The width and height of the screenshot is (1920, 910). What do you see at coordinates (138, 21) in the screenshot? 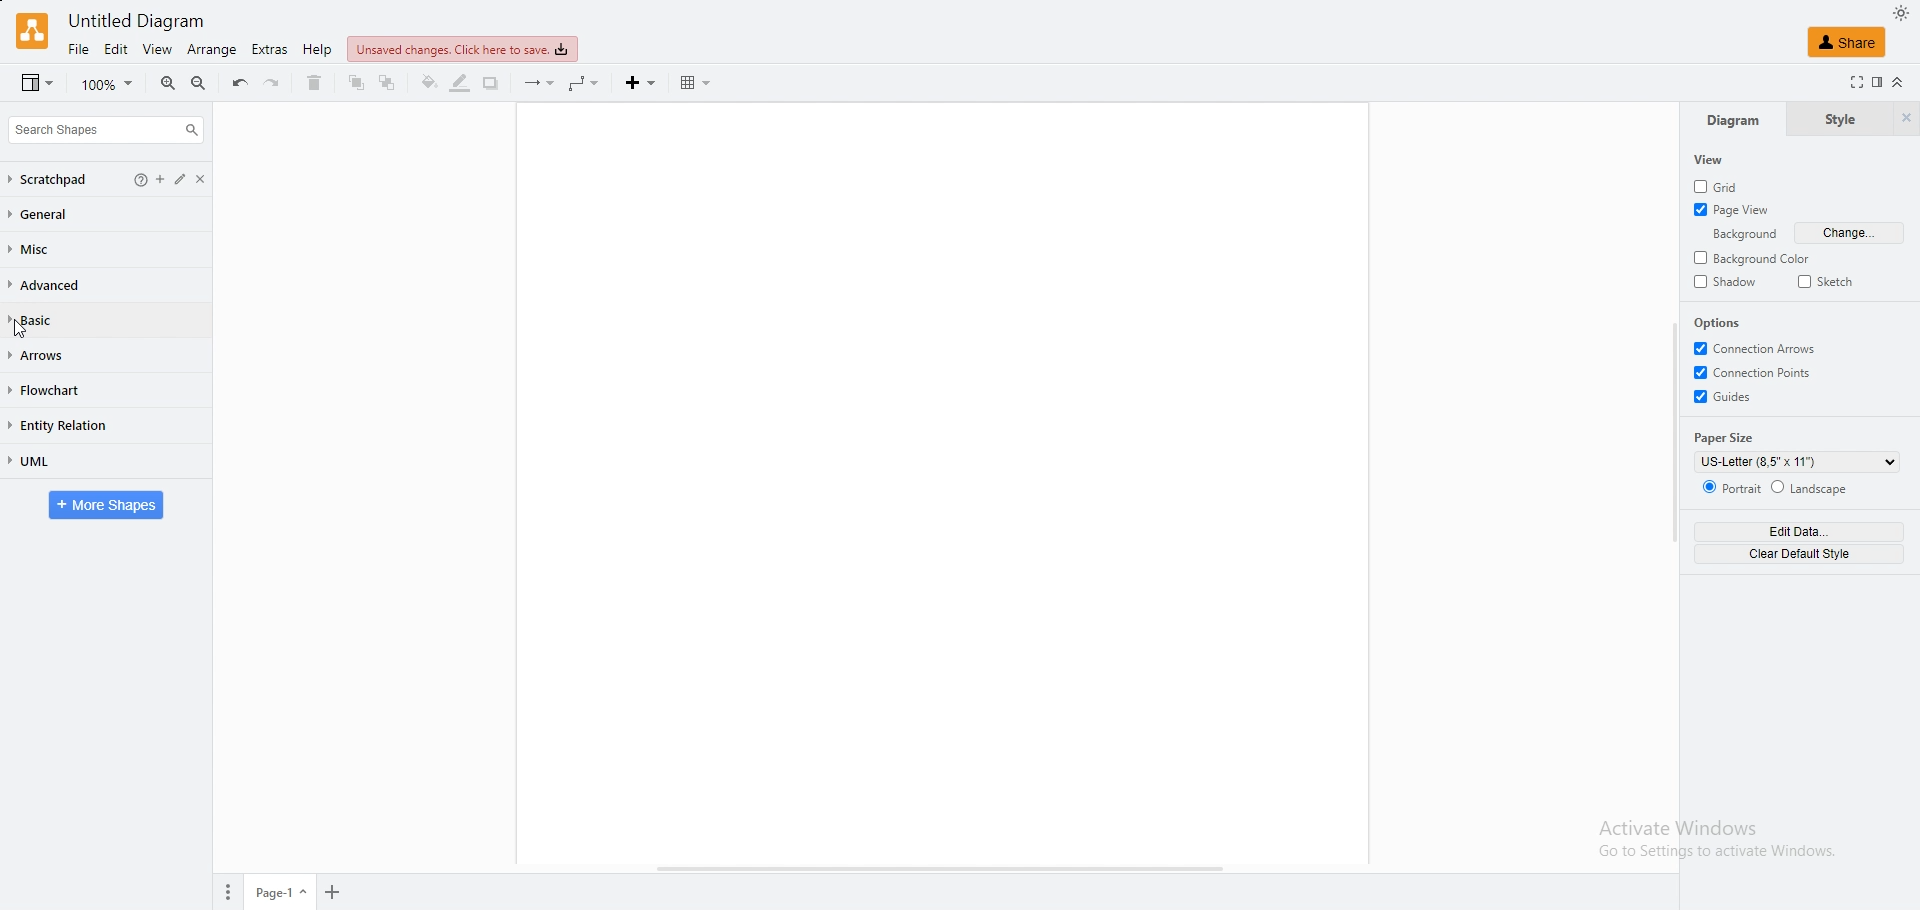
I see `untitled diagram` at bounding box center [138, 21].